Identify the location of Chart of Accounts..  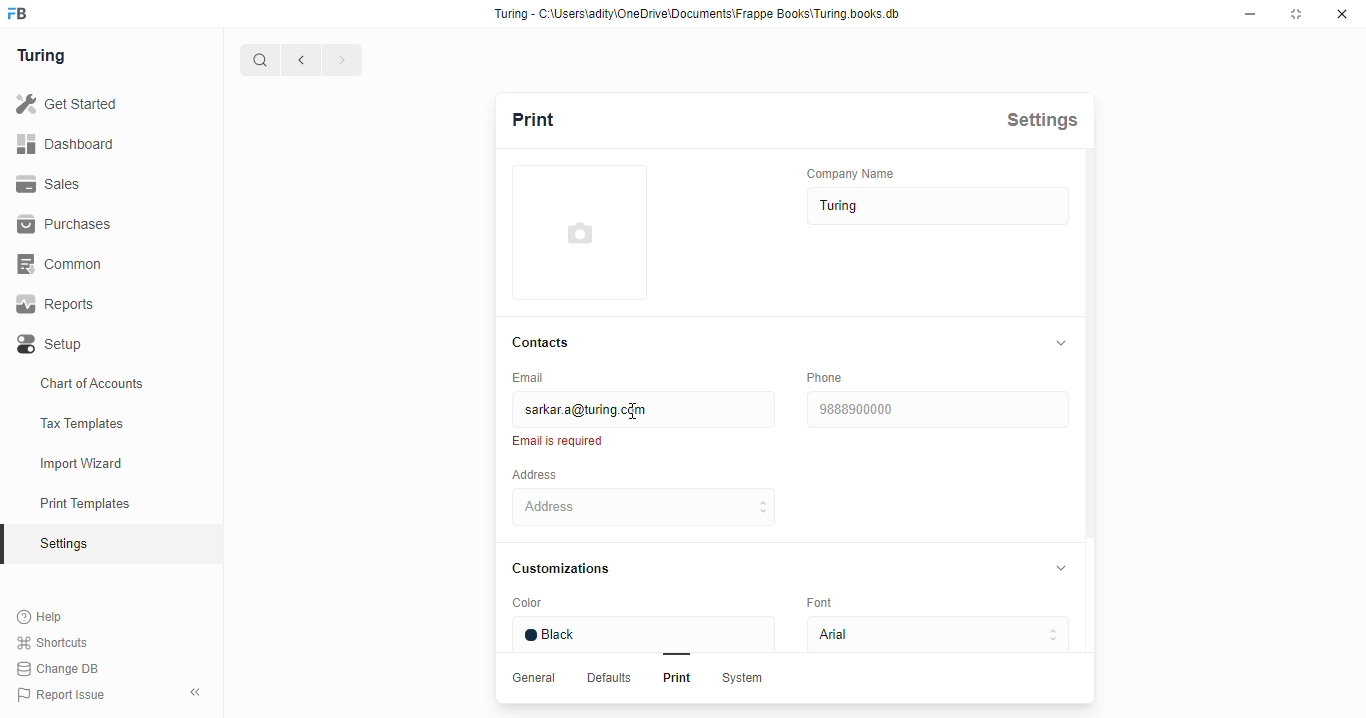
(109, 384).